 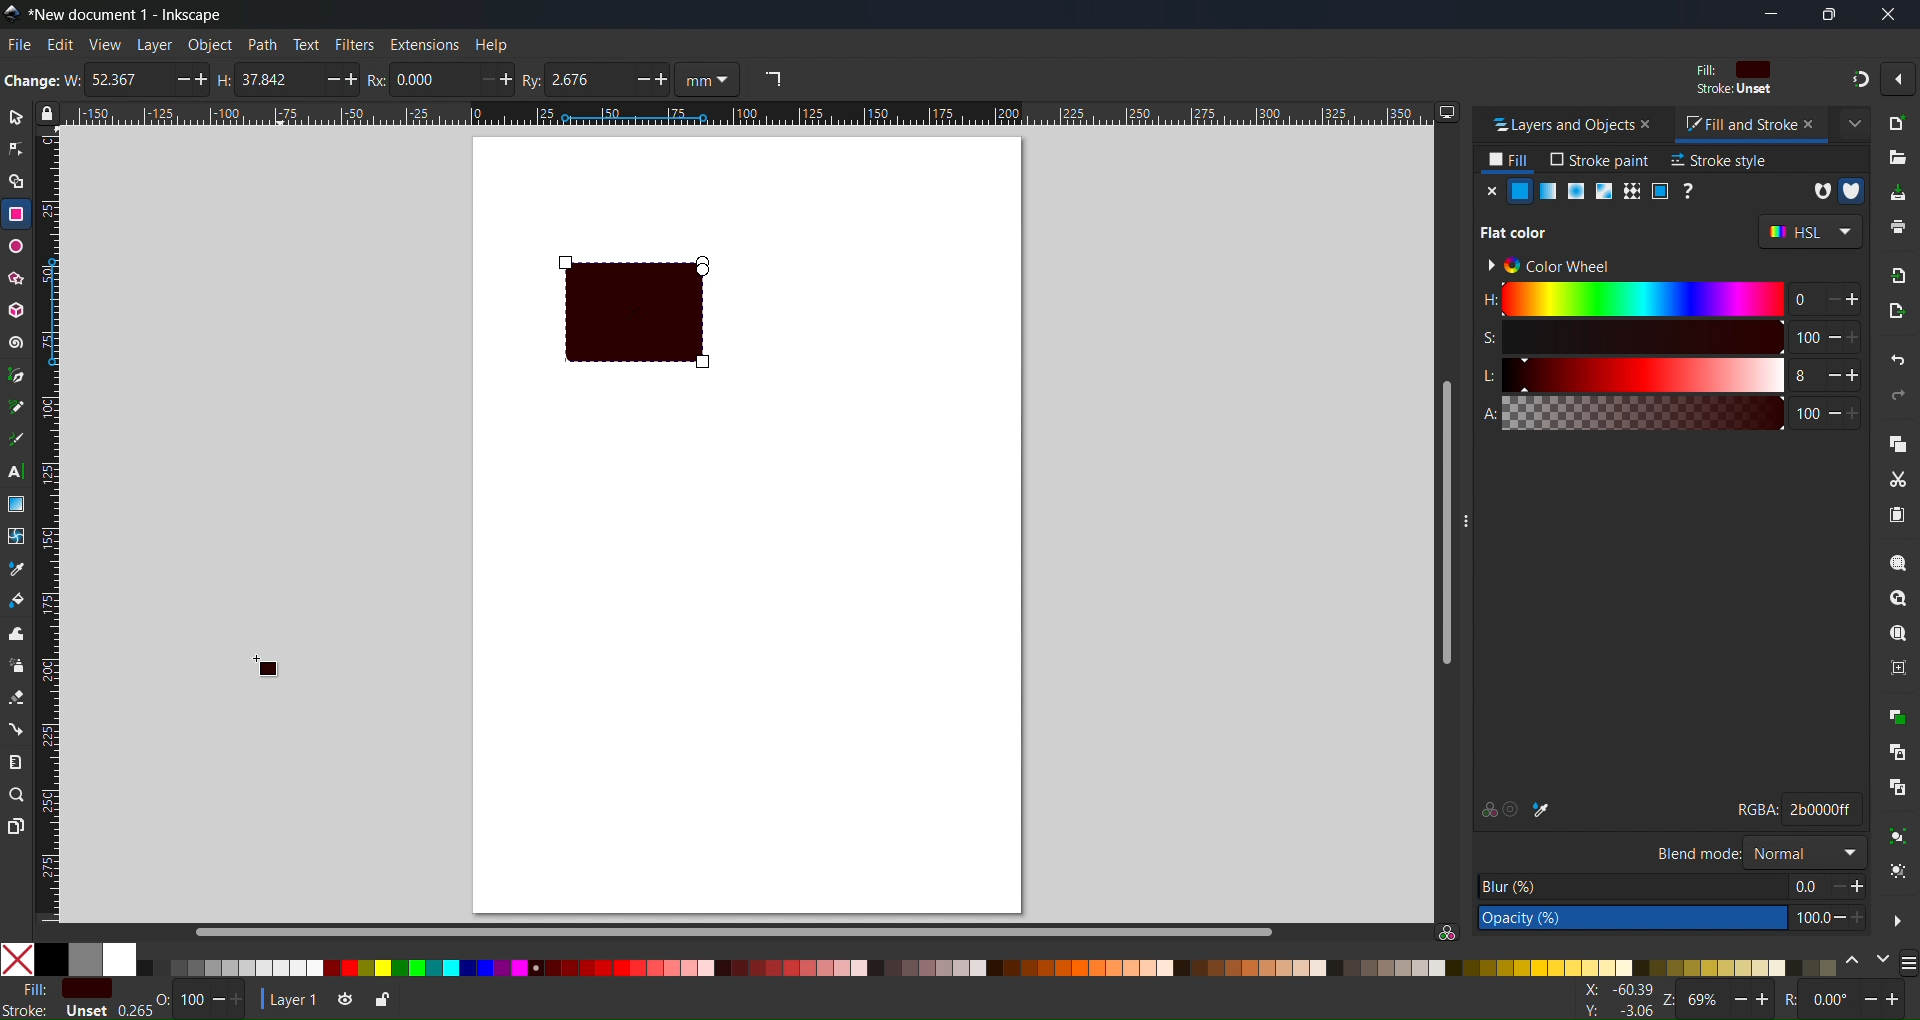 What do you see at coordinates (482, 79) in the screenshot?
I see `Minimize the radius` at bounding box center [482, 79].